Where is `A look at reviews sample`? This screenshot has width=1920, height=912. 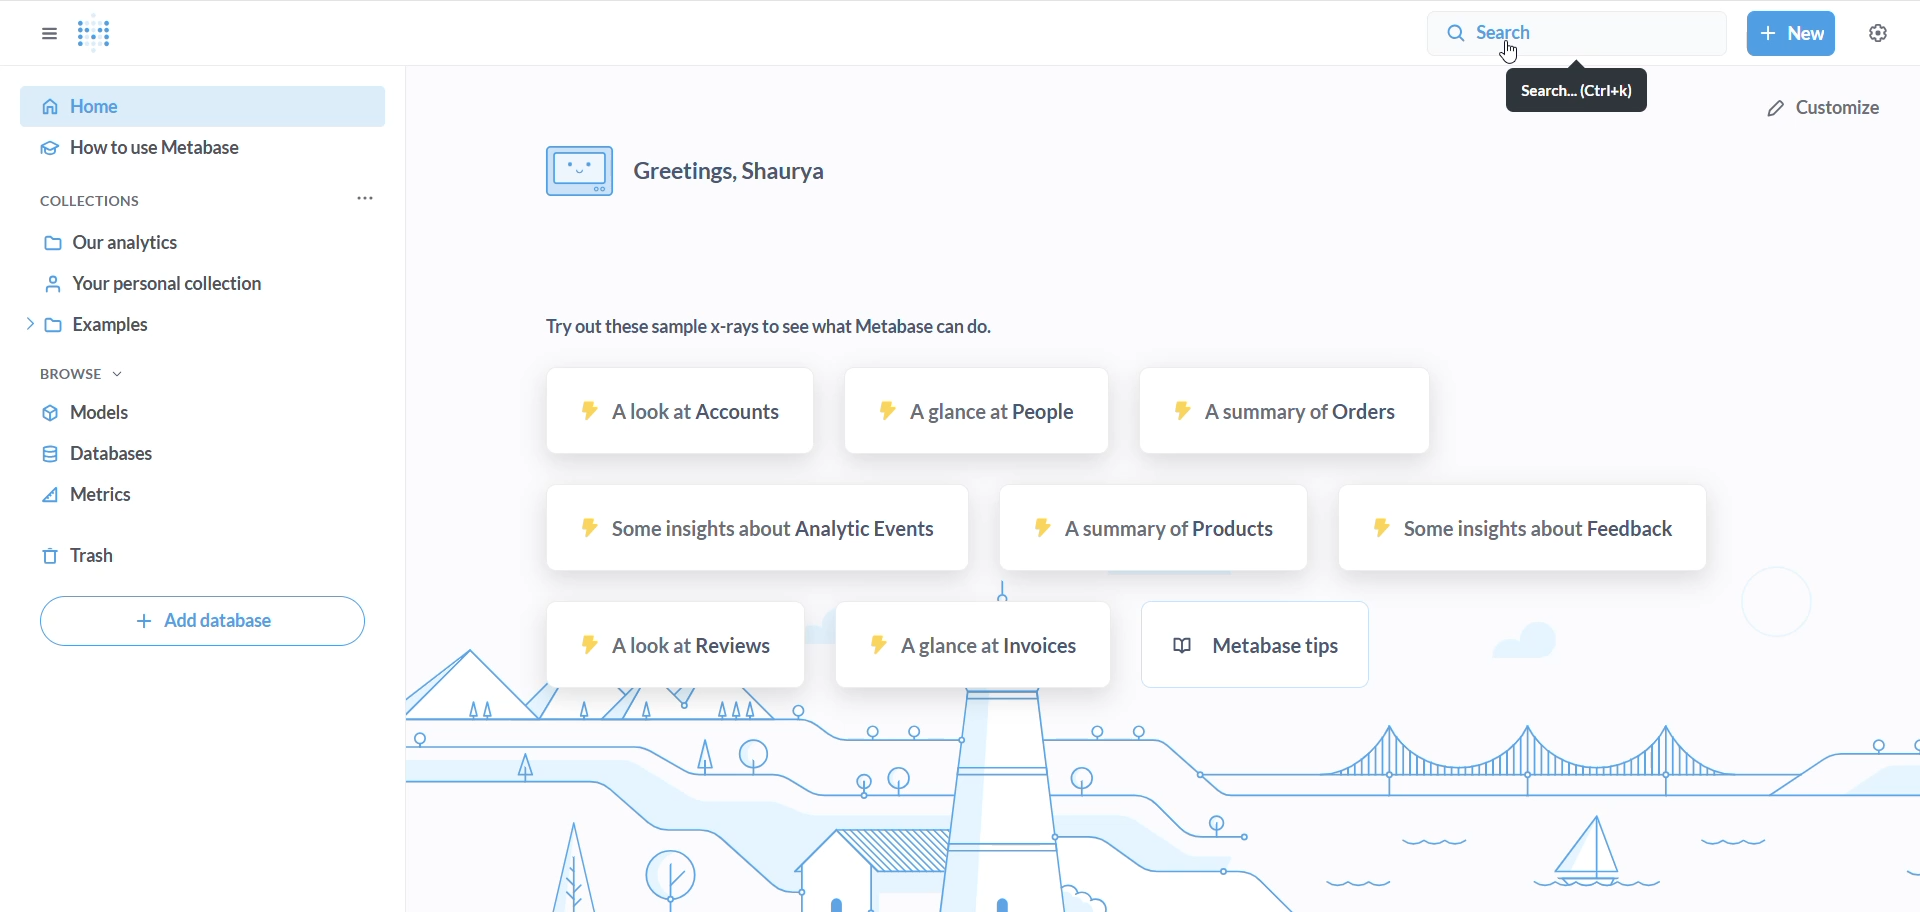 A look at reviews sample is located at coordinates (667, 649).